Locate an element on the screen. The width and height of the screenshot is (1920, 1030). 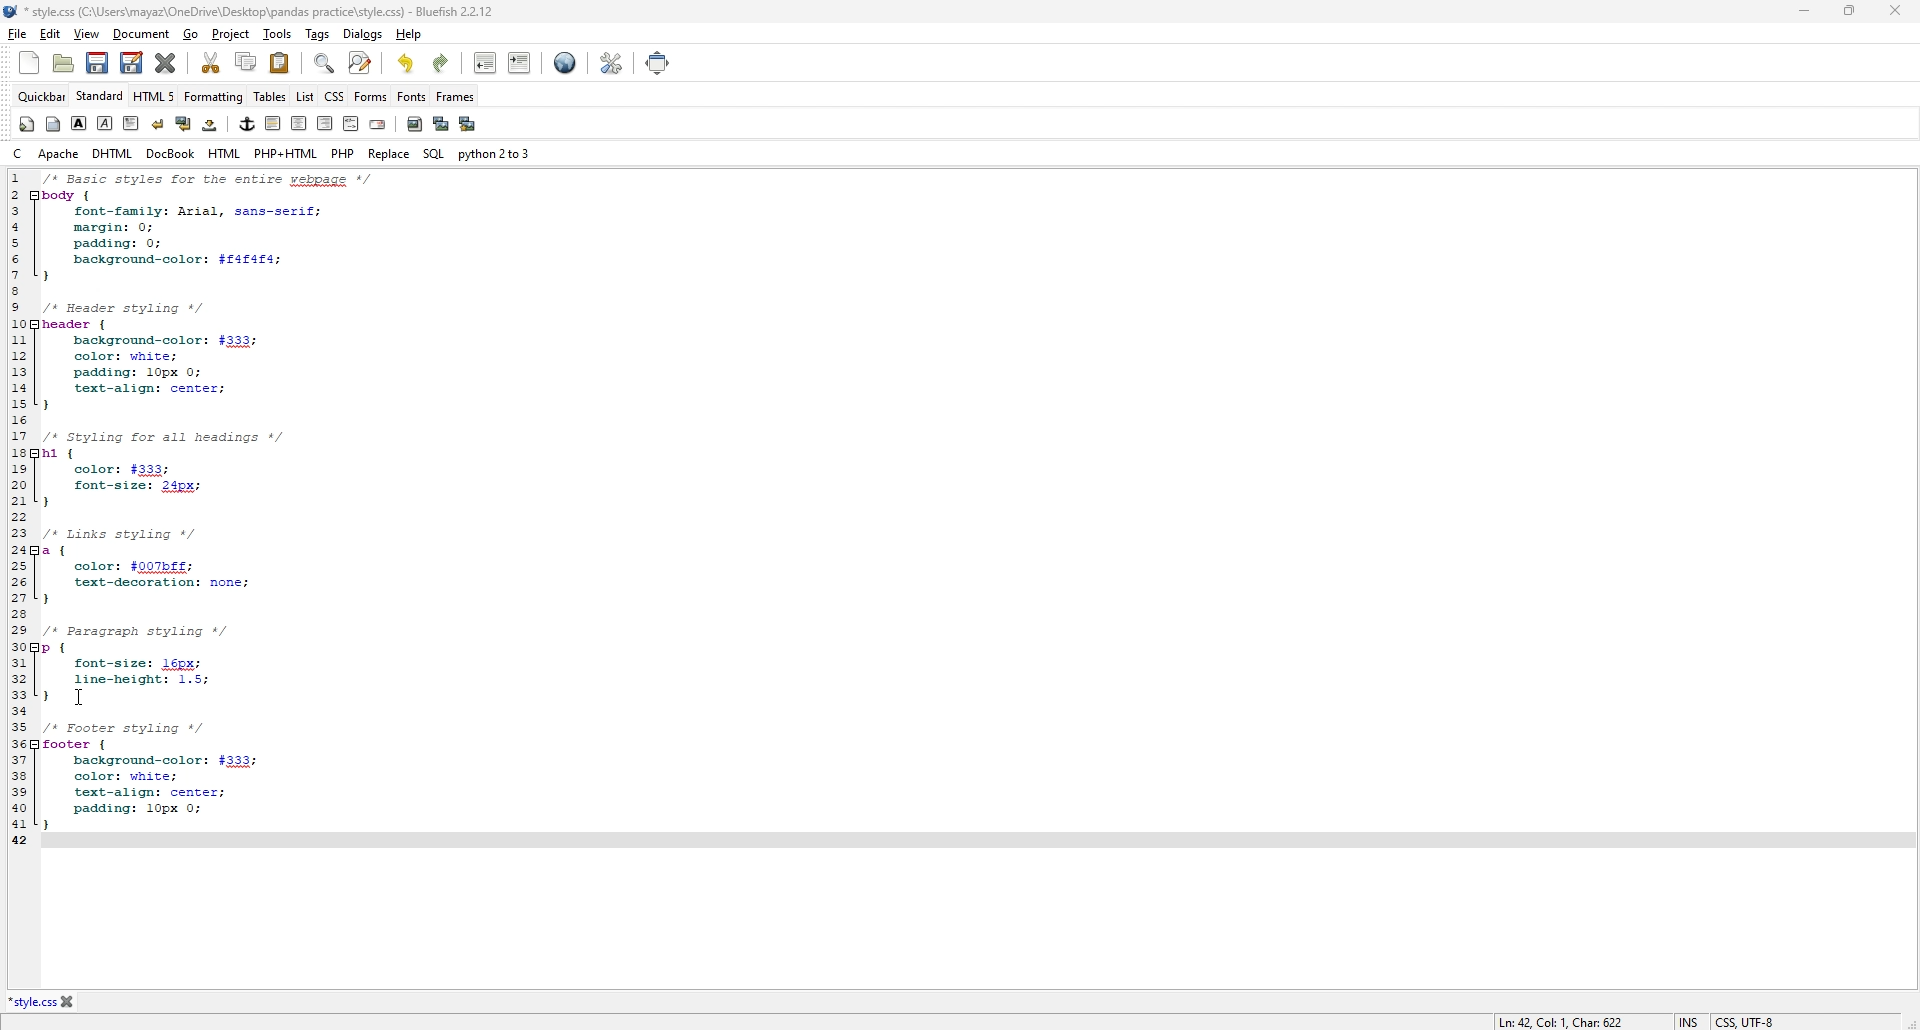
find bar is located at coordinates (323, 64).